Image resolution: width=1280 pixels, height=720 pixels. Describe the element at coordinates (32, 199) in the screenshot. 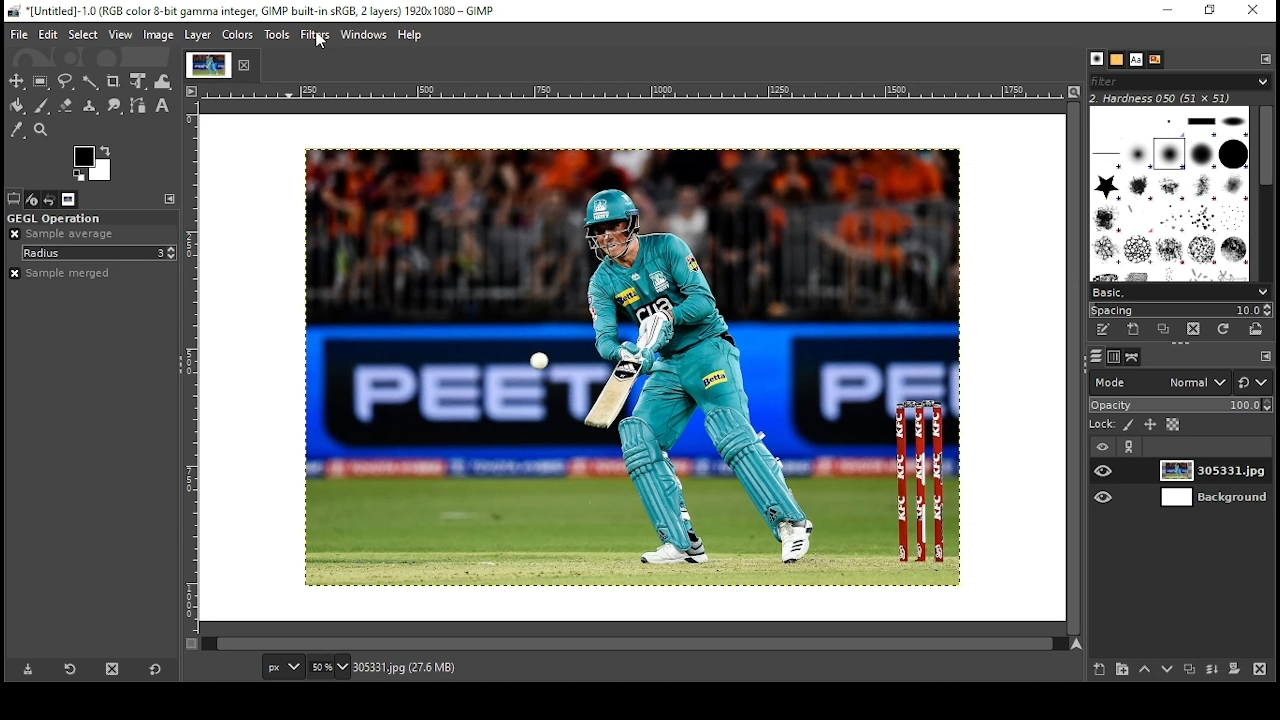

I see `device status` at that location.